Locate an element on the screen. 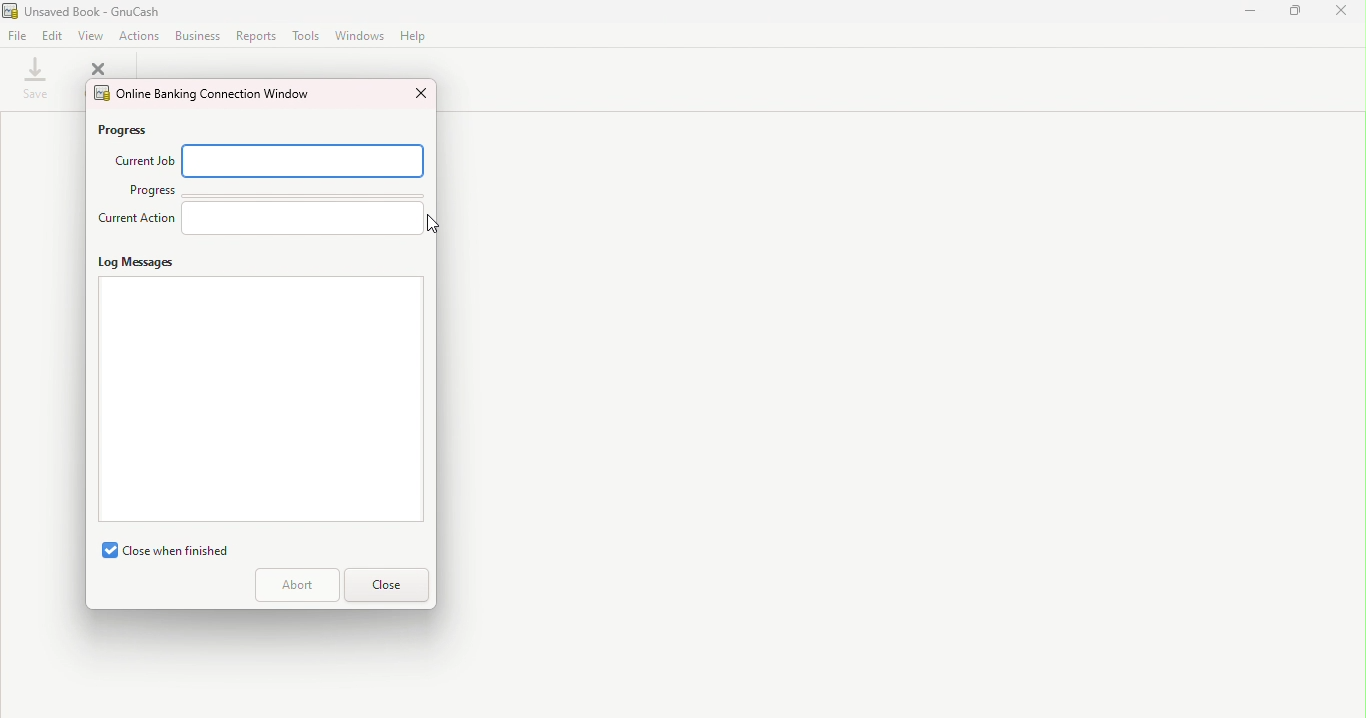 The width and height of the screenshot is (1366, 718). Close is located at coordinates (384, 585).